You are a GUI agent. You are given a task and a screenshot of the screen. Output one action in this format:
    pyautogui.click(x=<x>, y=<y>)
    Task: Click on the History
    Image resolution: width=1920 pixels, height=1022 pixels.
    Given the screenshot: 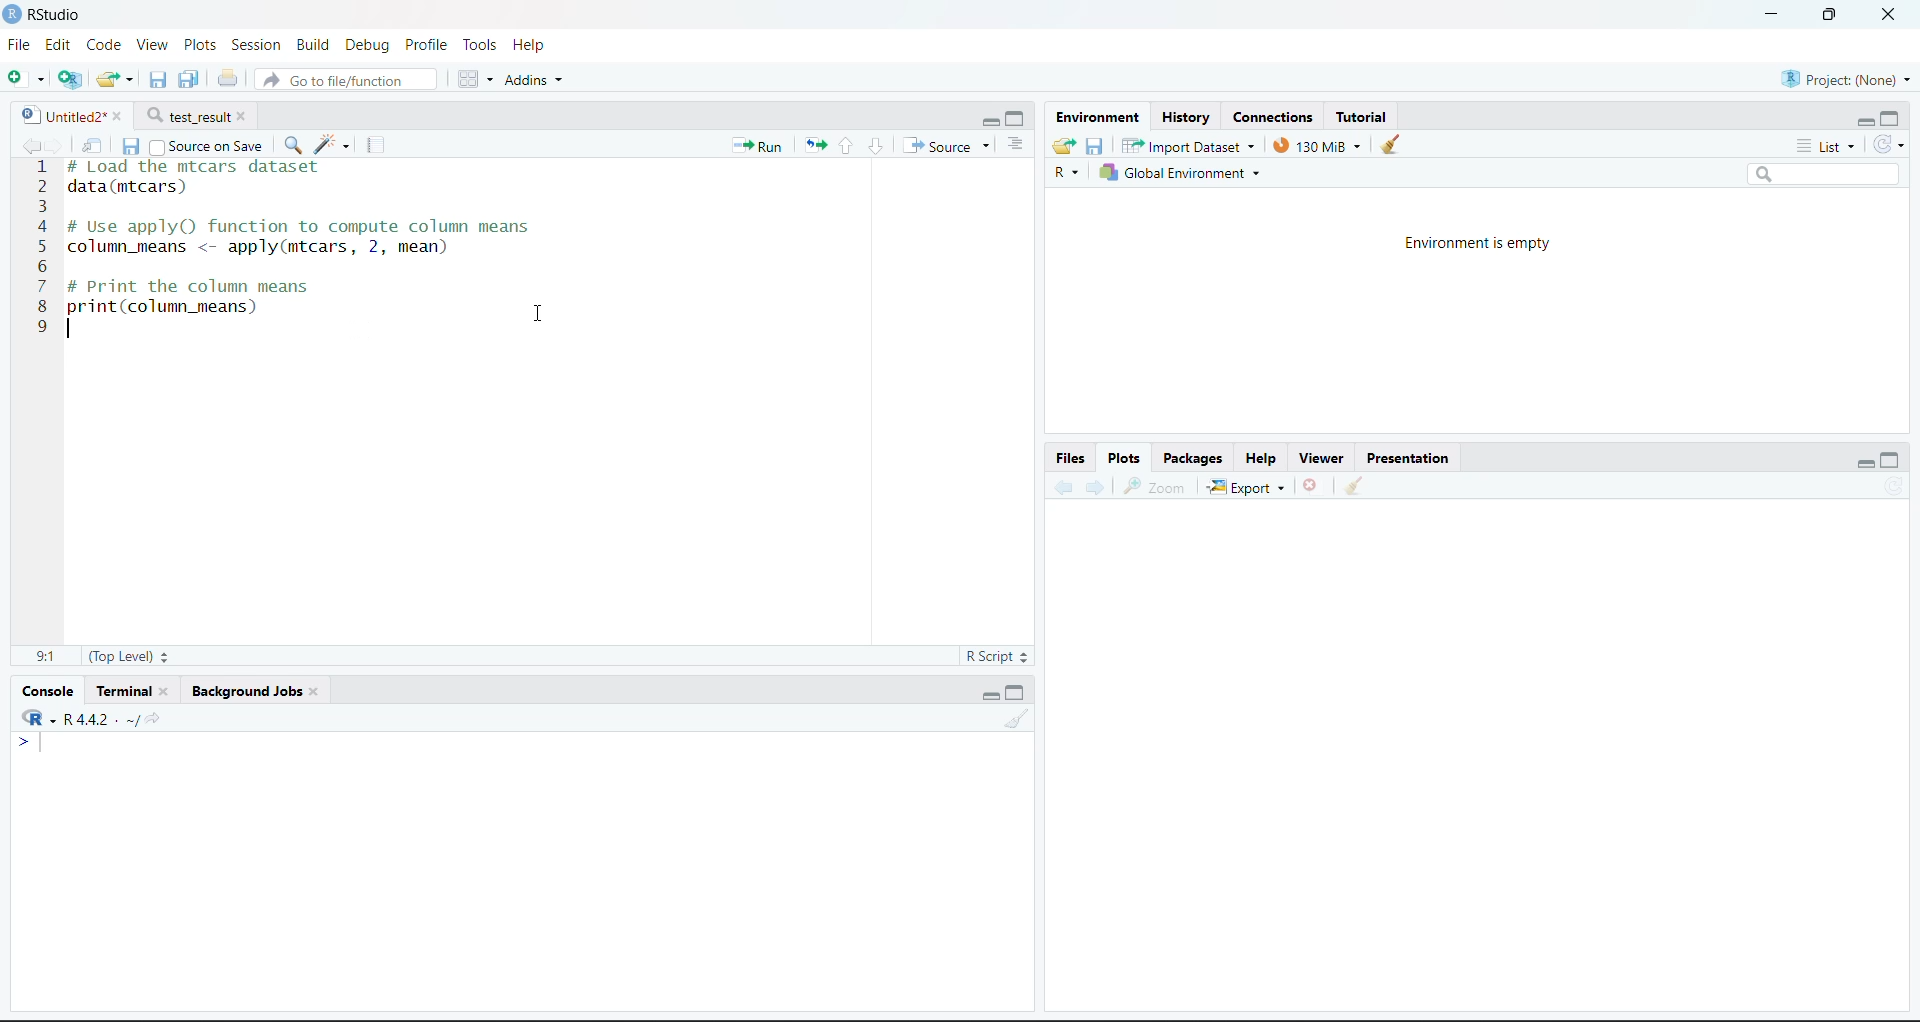 What is the action you would take?
    pyautogui.click(x=1186, y=115)
    